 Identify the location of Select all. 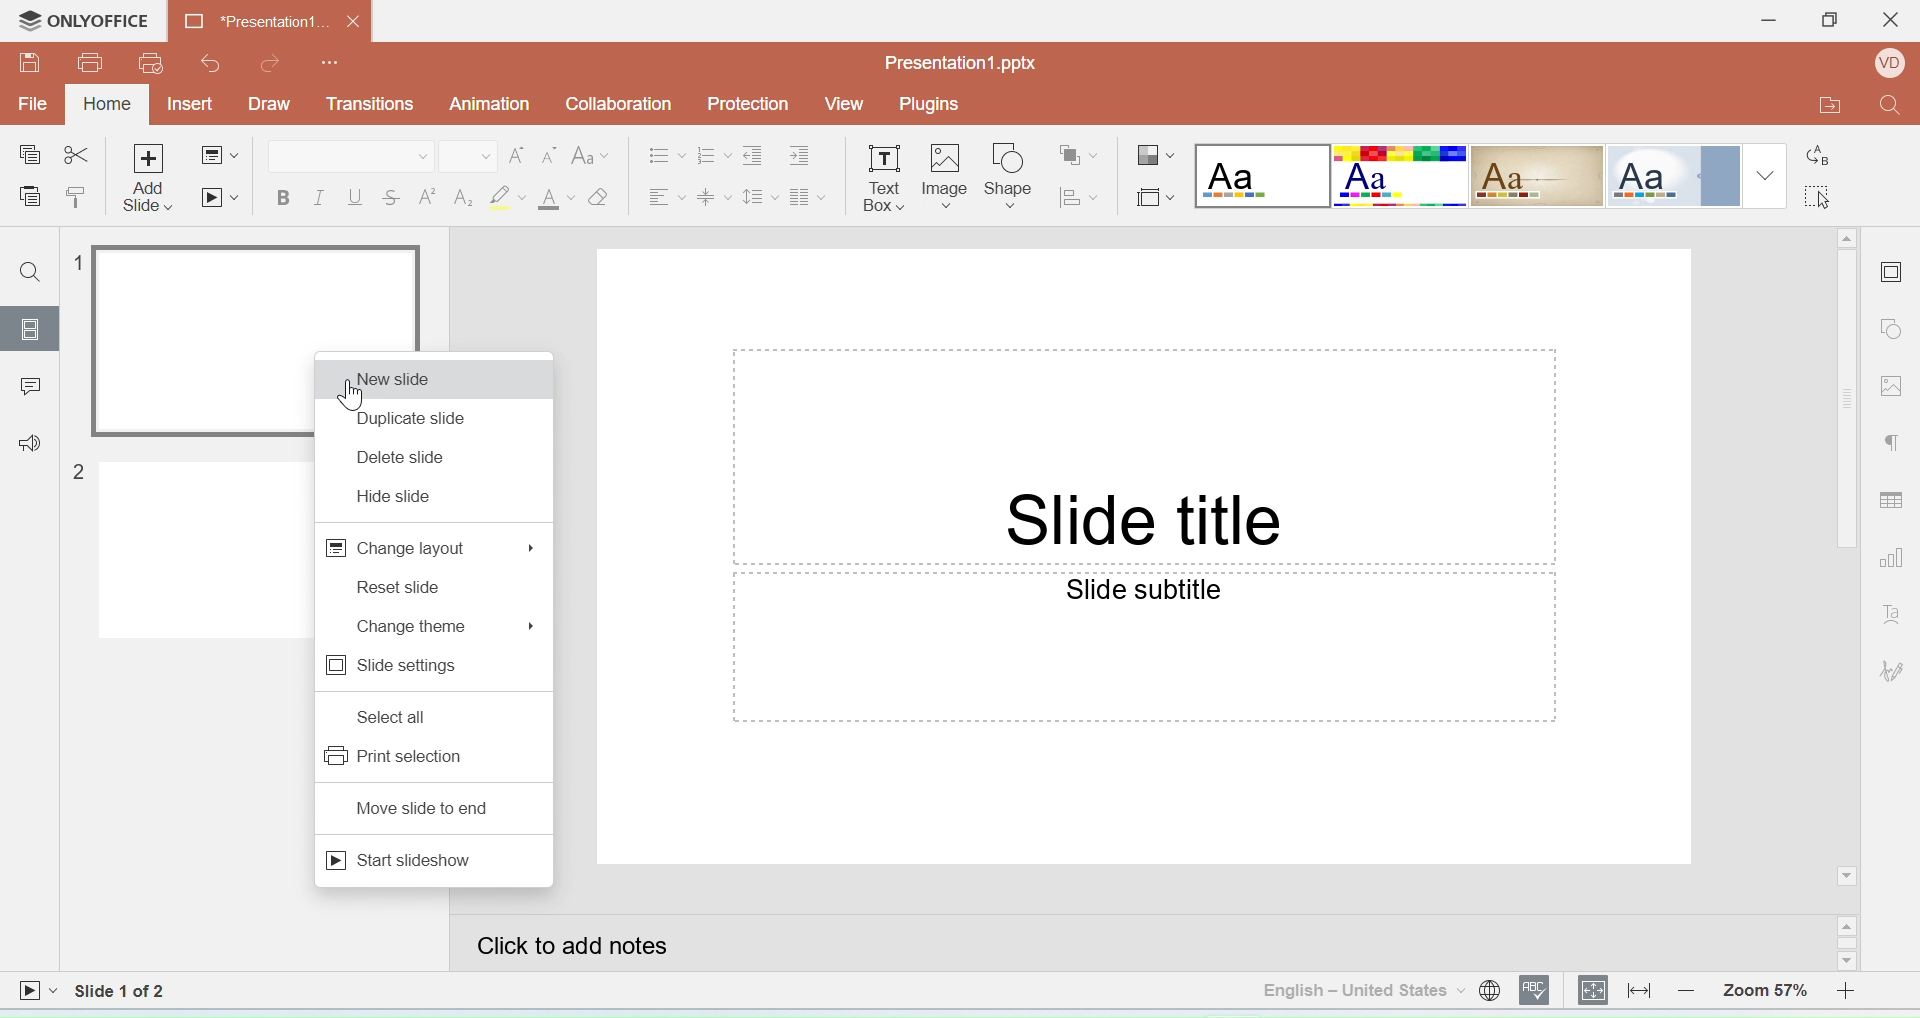
(1825, 194).